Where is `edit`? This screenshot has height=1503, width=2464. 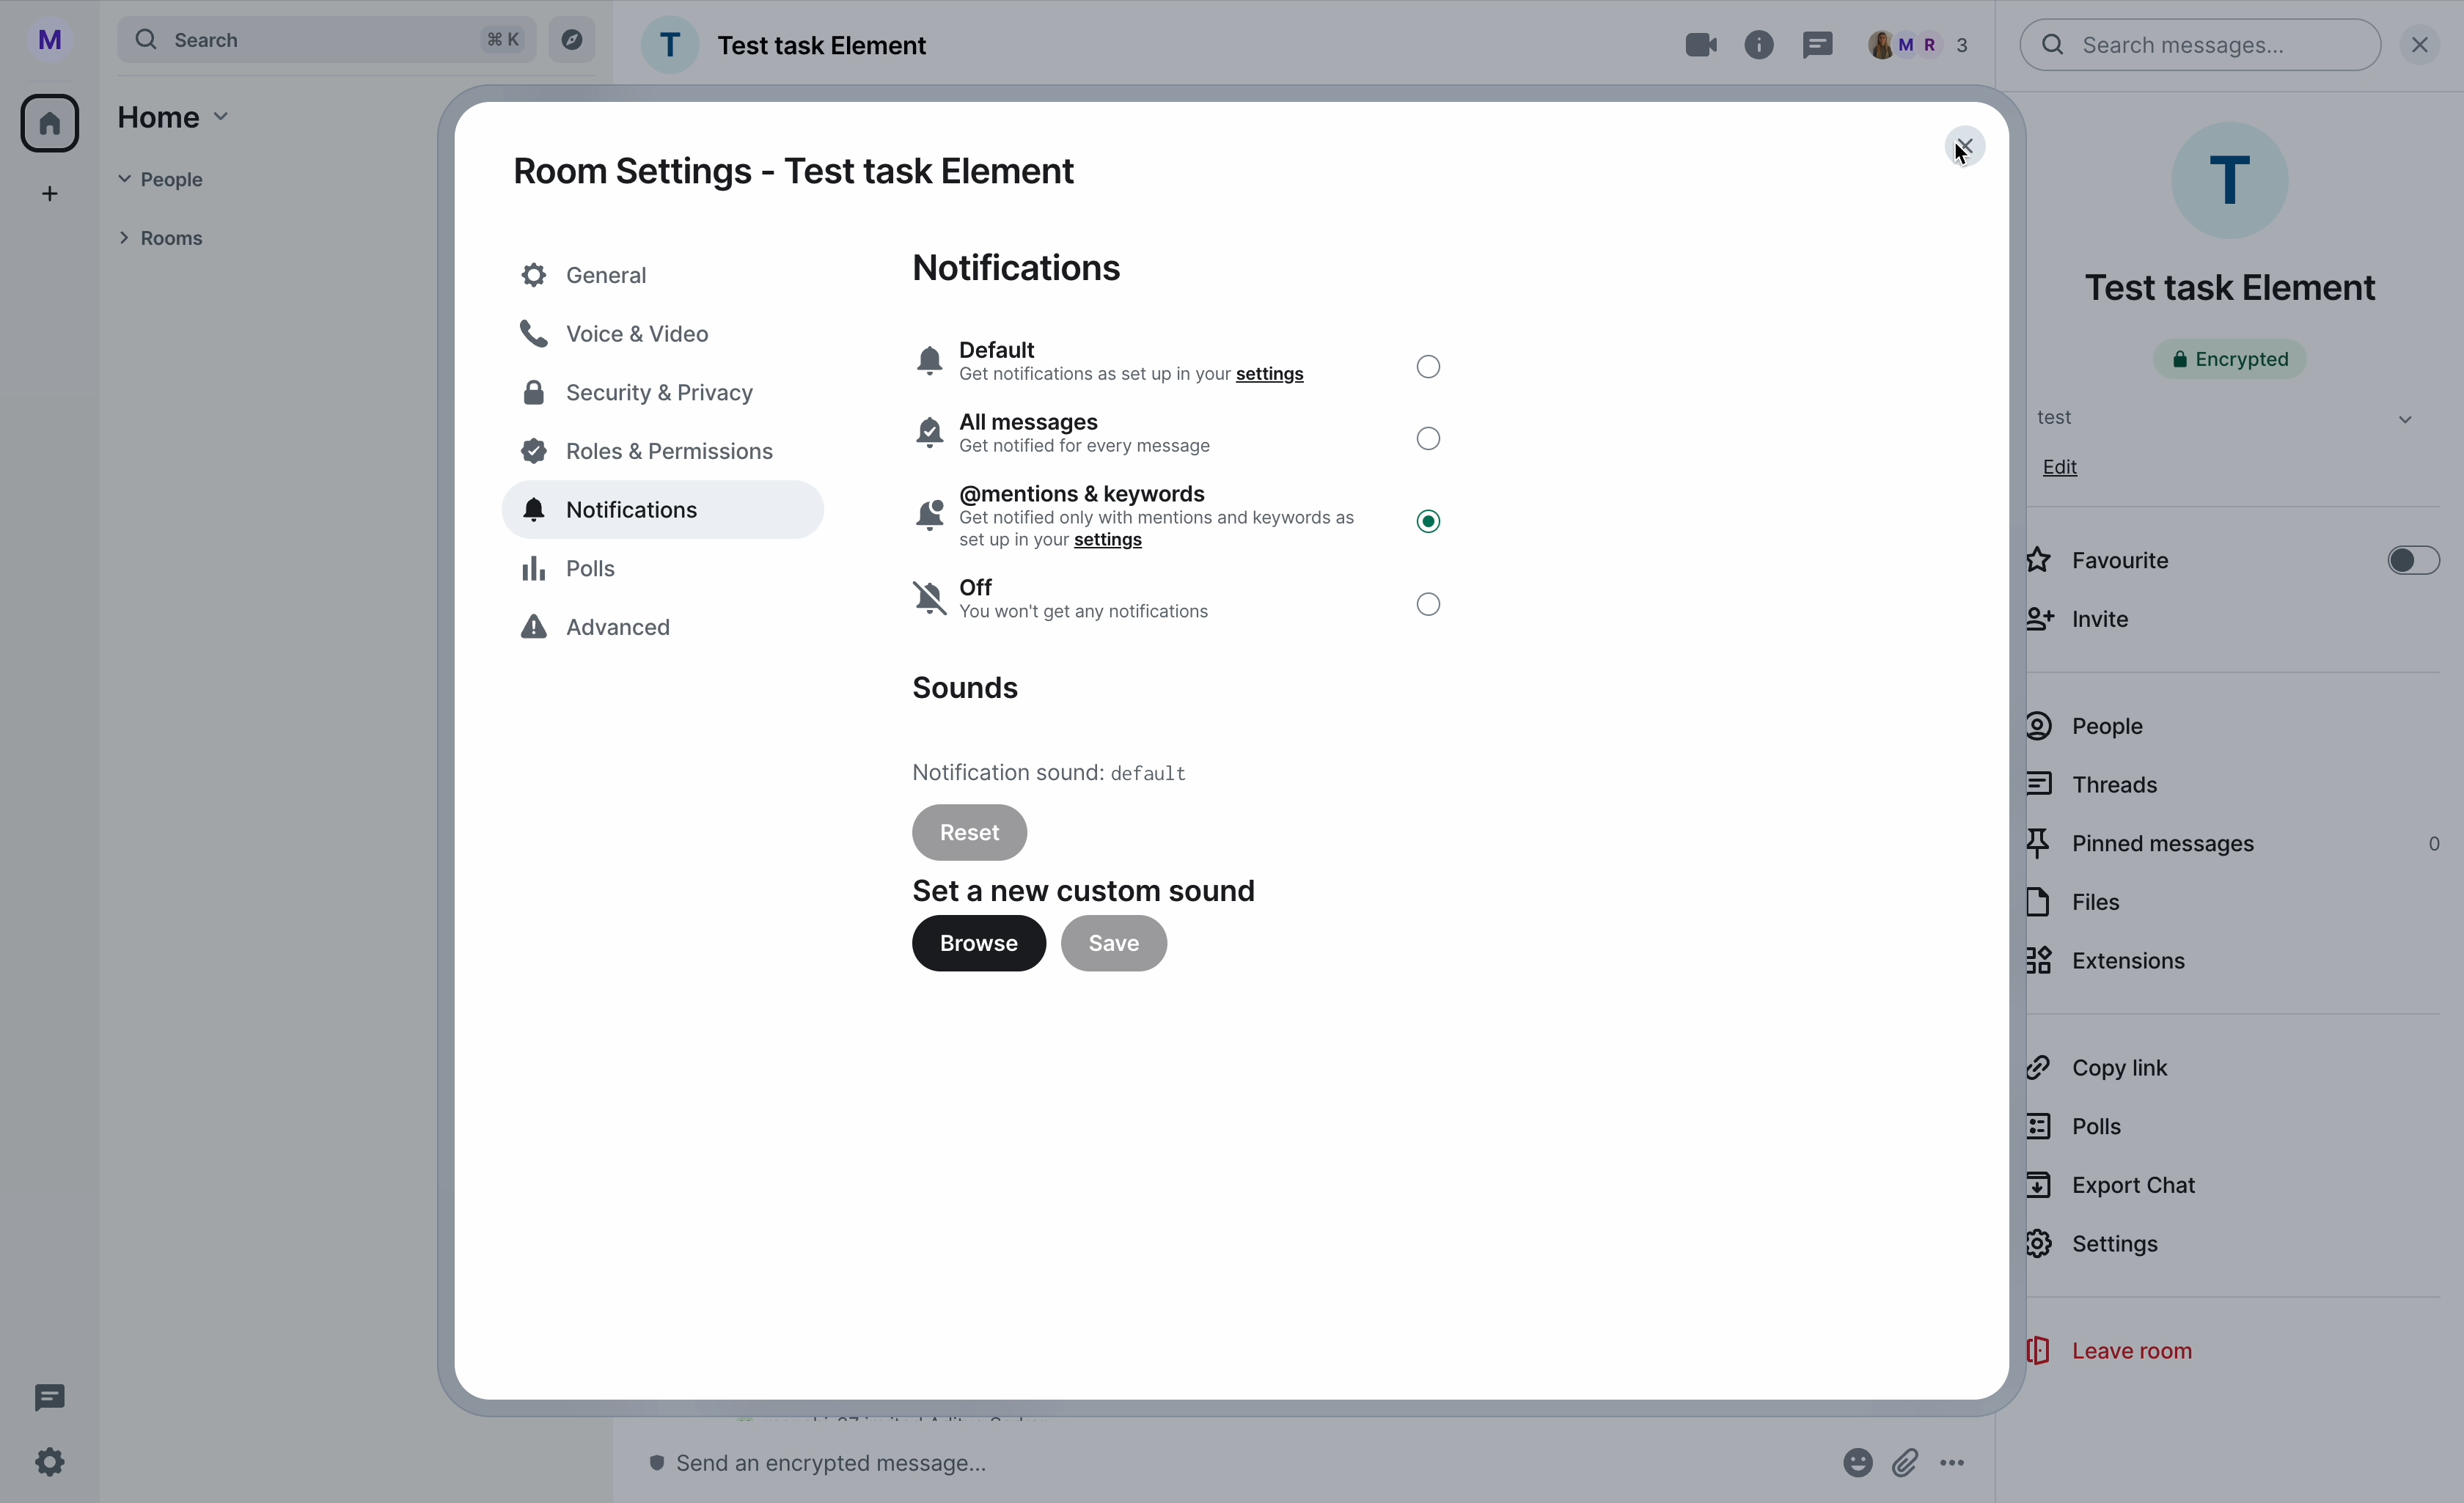 edit is located at coordinates (2063, 467).